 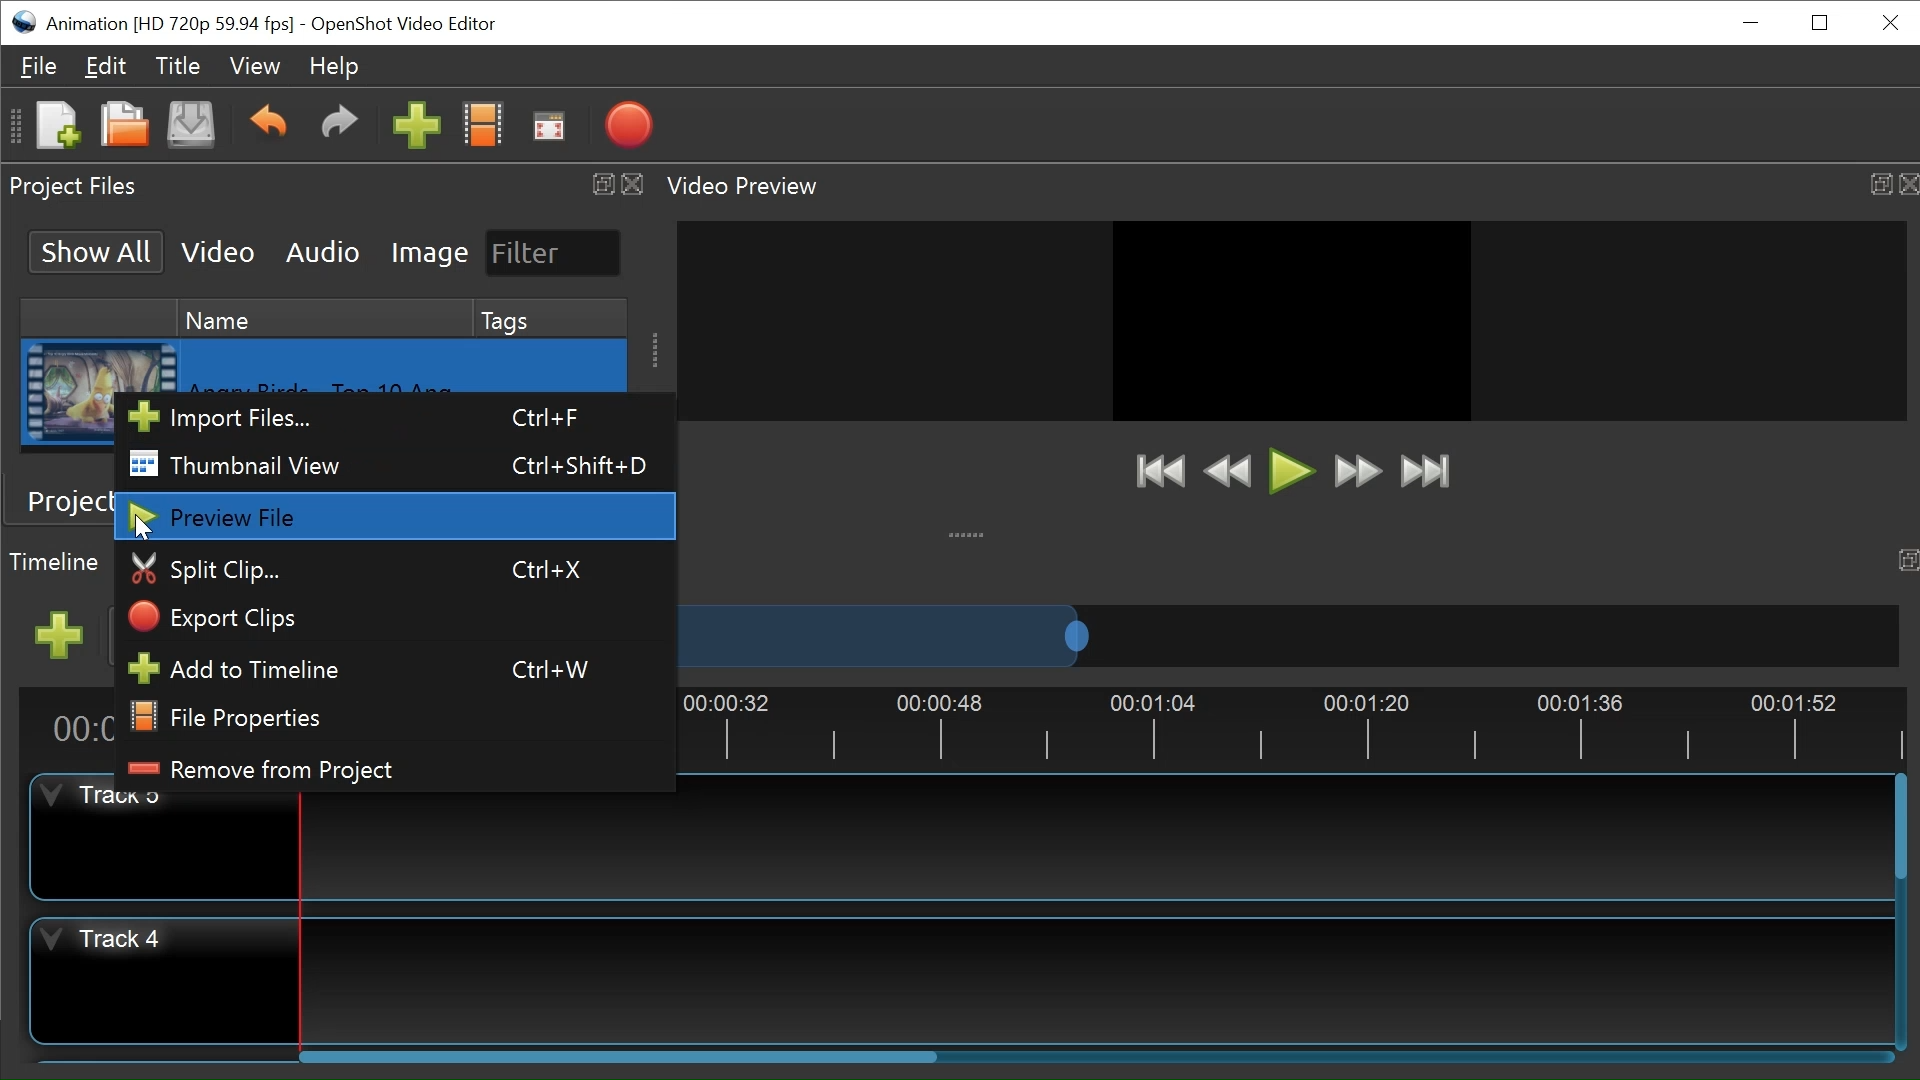 I want to click on Horizontal Scroll bar, so click(x=627, y=1055).